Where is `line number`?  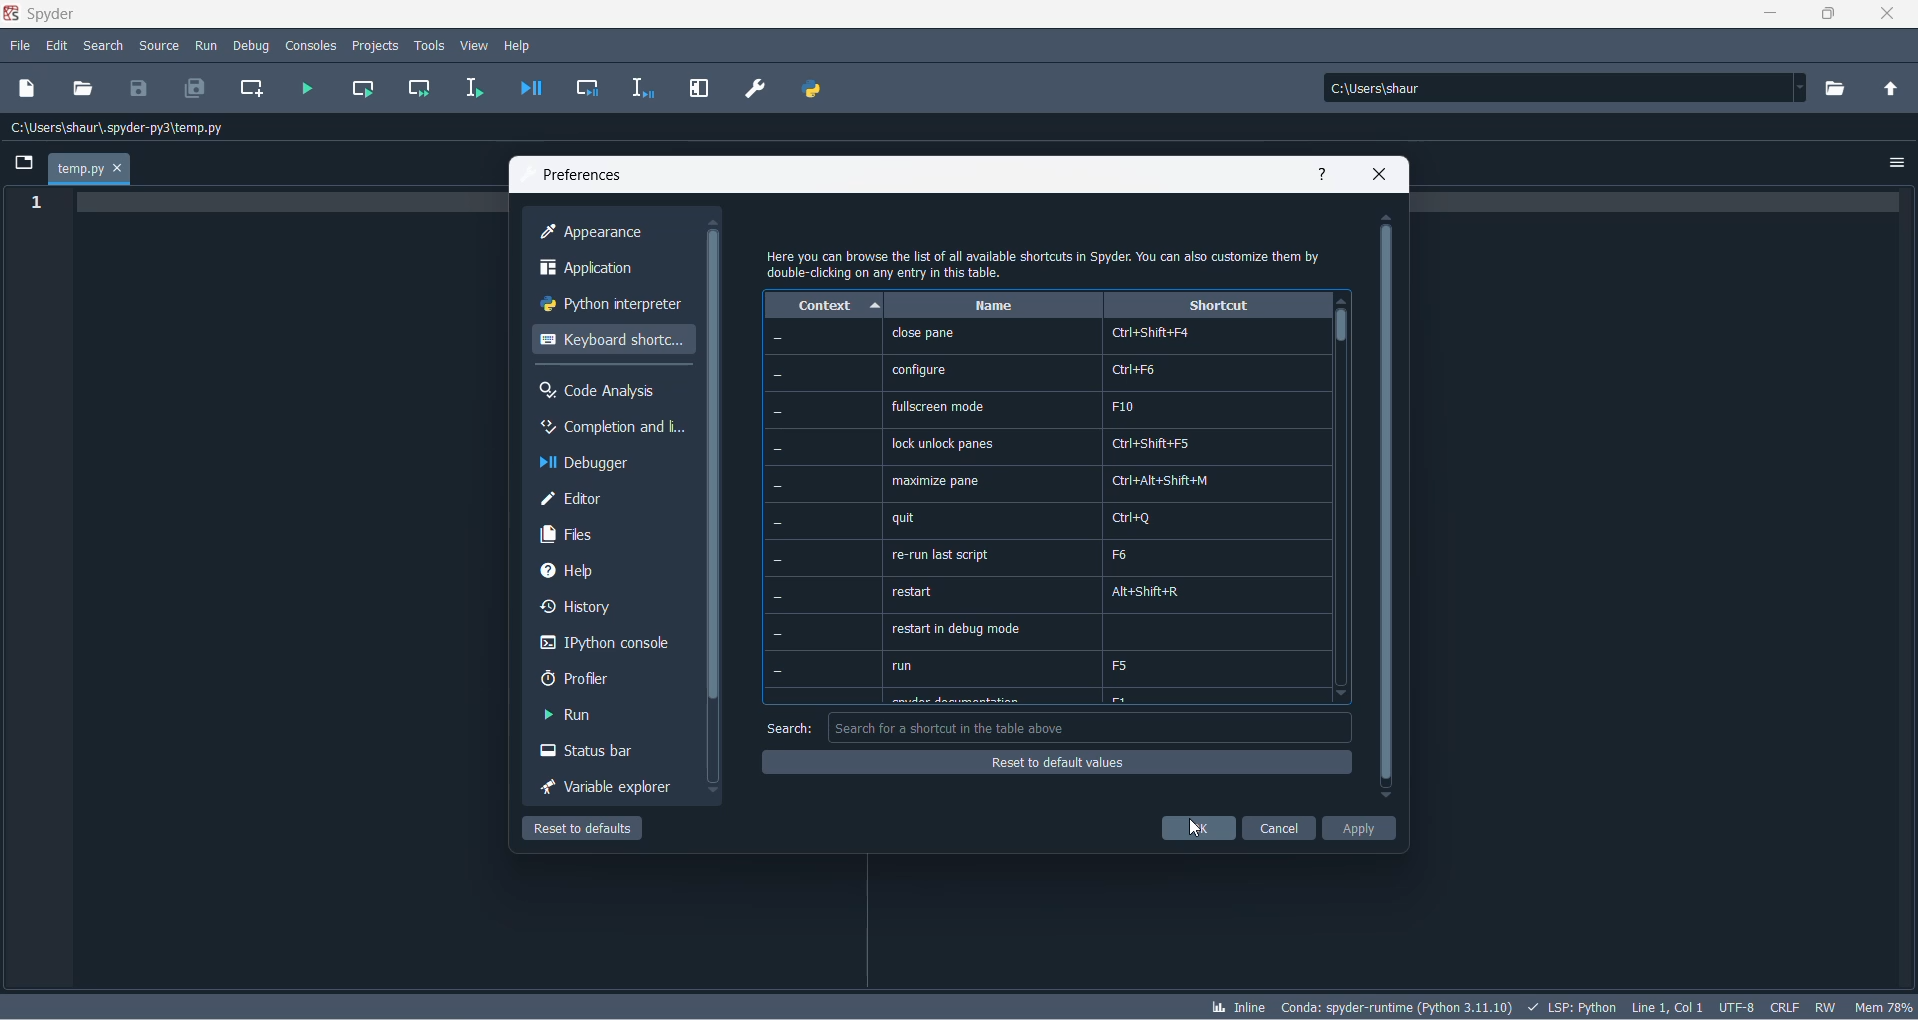 line number is located at coordinates (41, 204).